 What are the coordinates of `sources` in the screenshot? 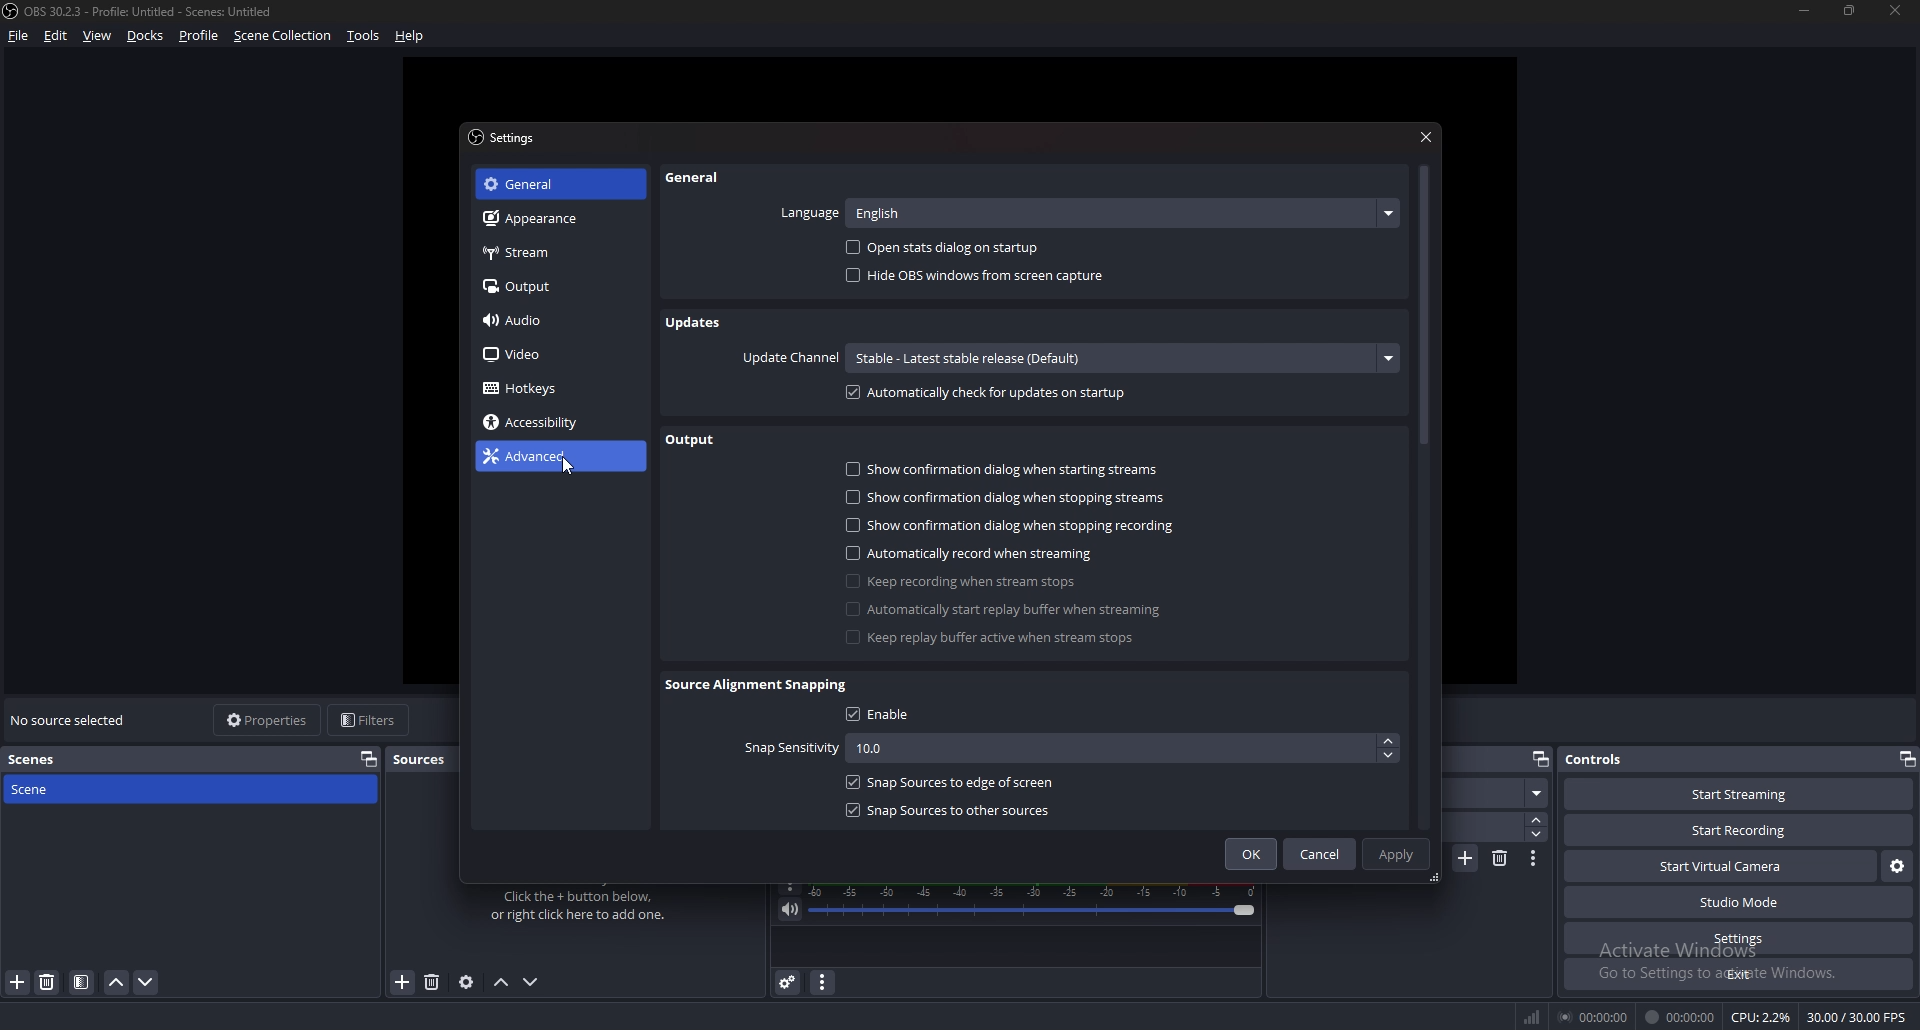 It's located at (426, 760).